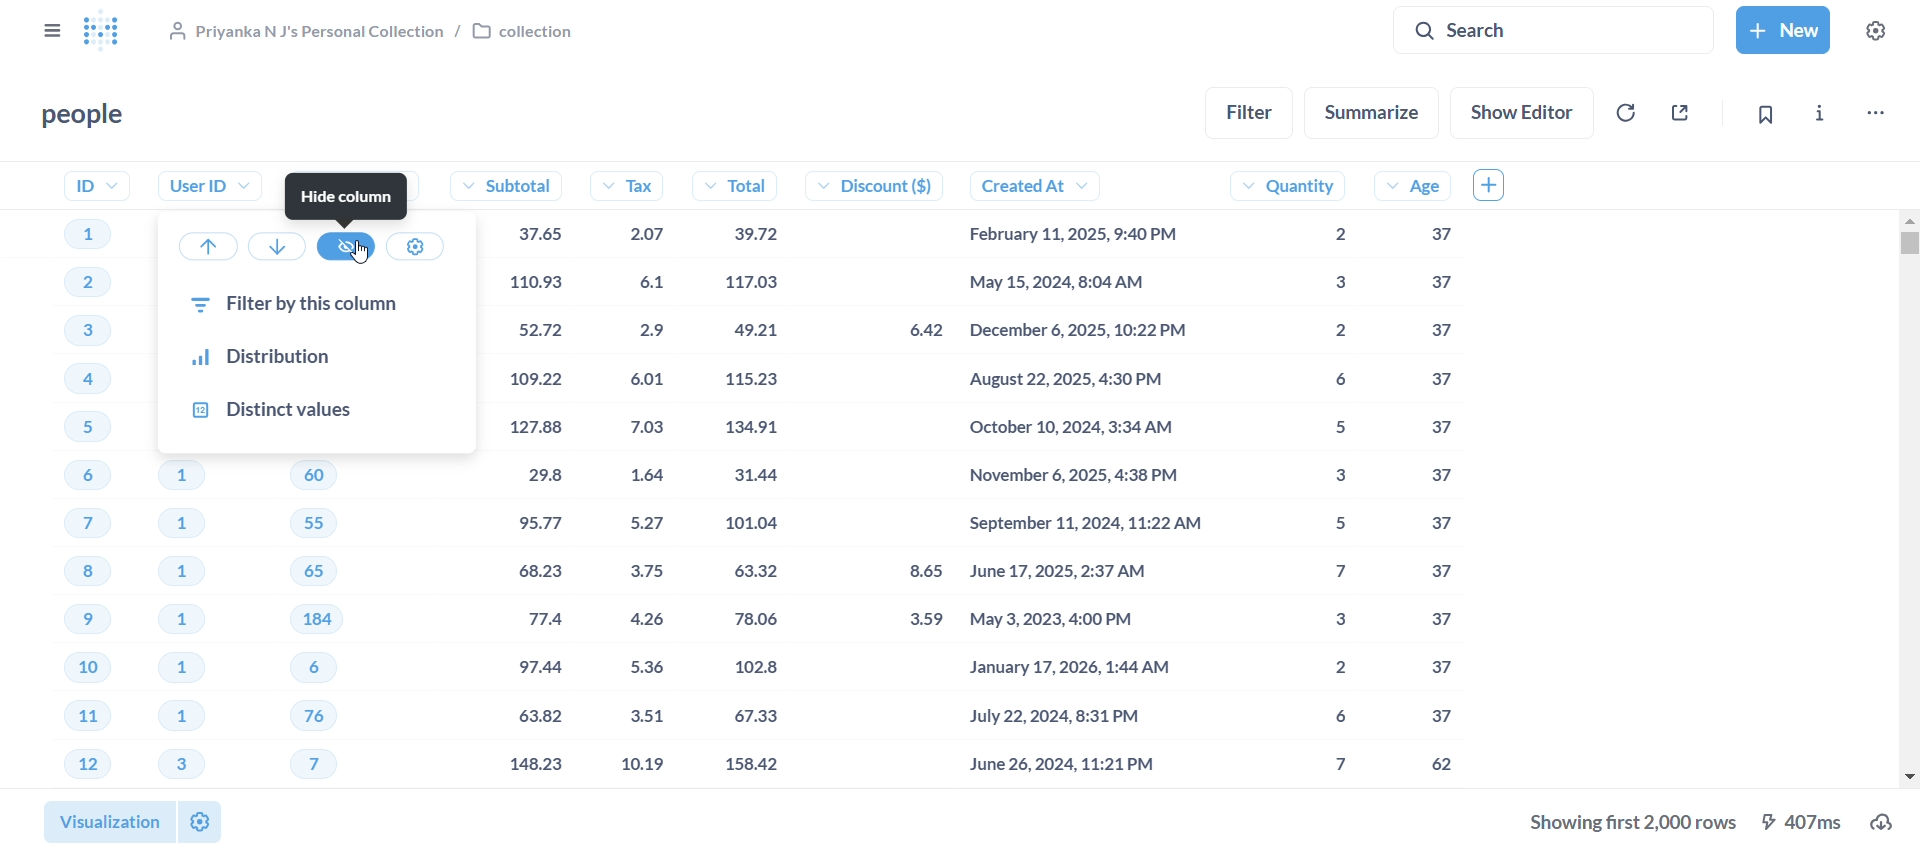 This screenshot has height=850, width=1920. Describe the element at coordinates (414, 245) in the screenshot. I see `column formatting` at that location.